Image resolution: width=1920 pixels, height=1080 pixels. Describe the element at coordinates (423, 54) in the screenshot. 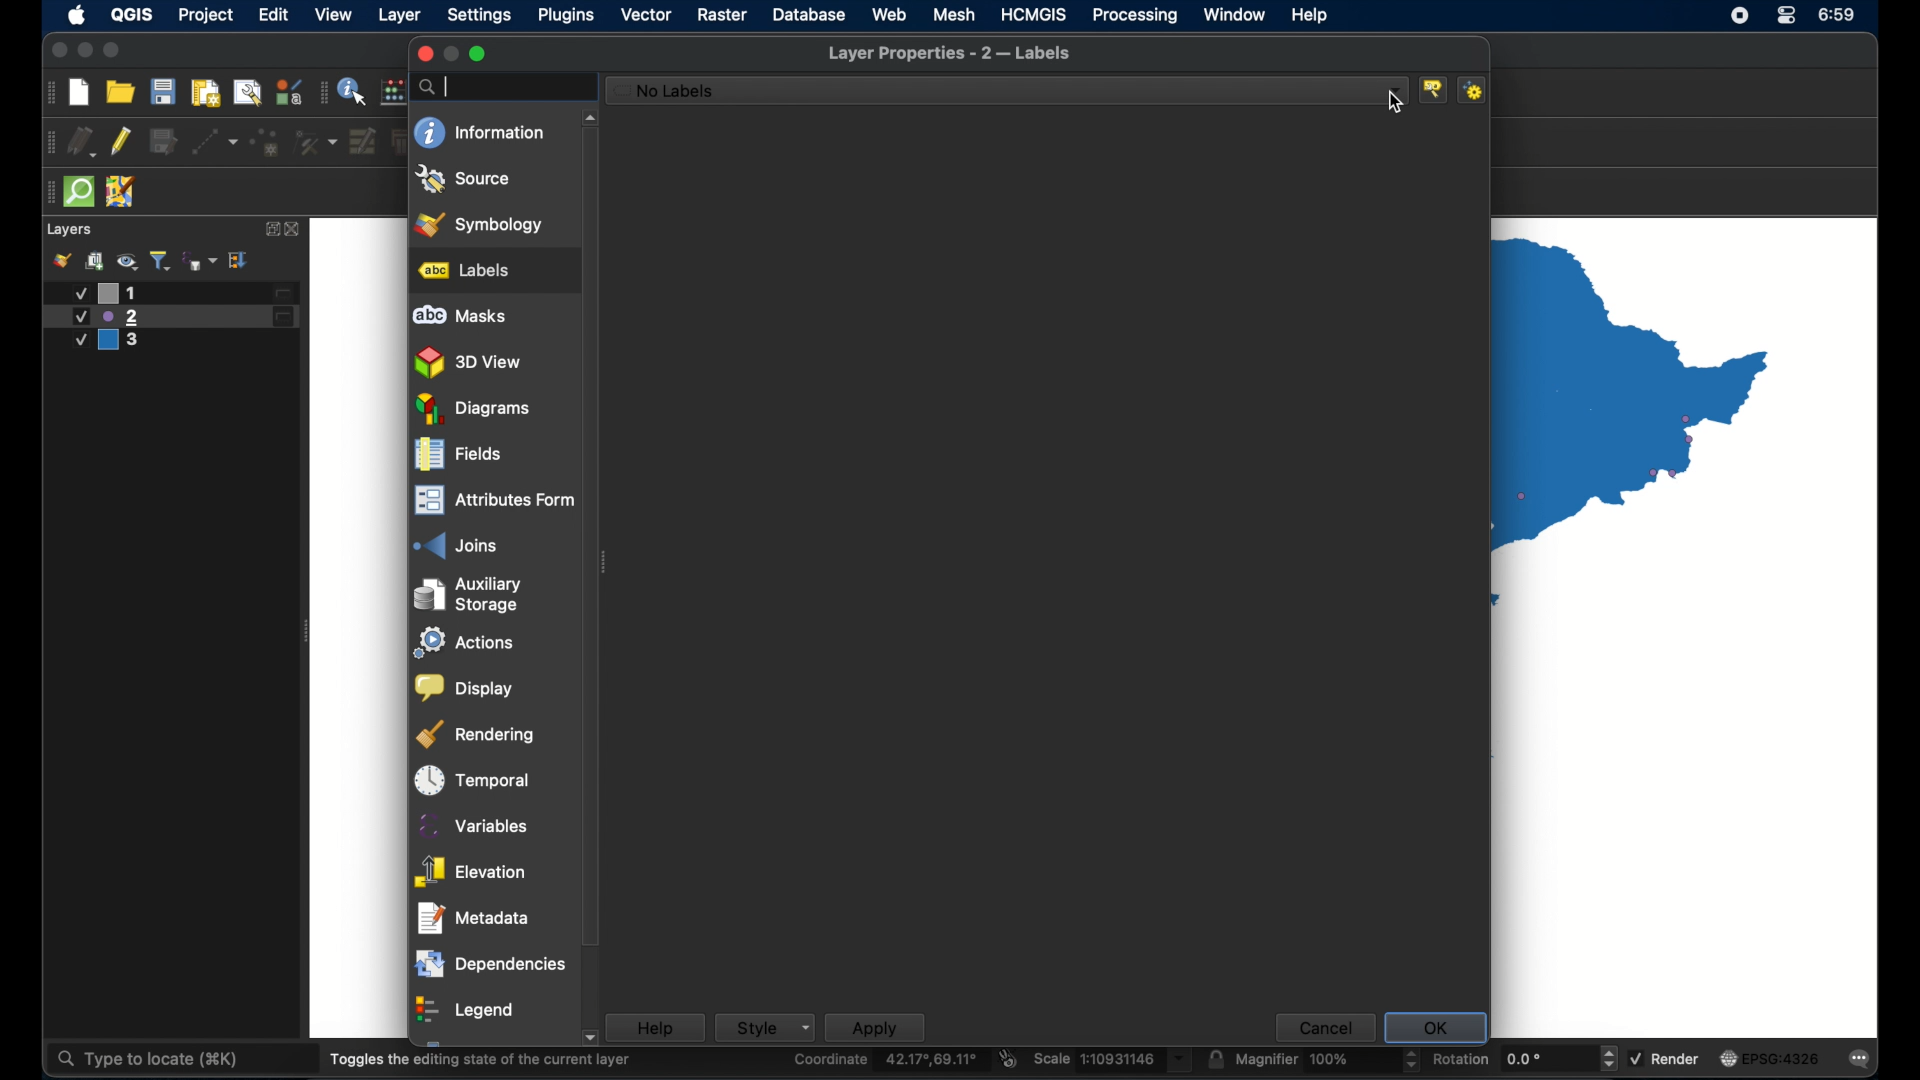

I see `close` at that location.